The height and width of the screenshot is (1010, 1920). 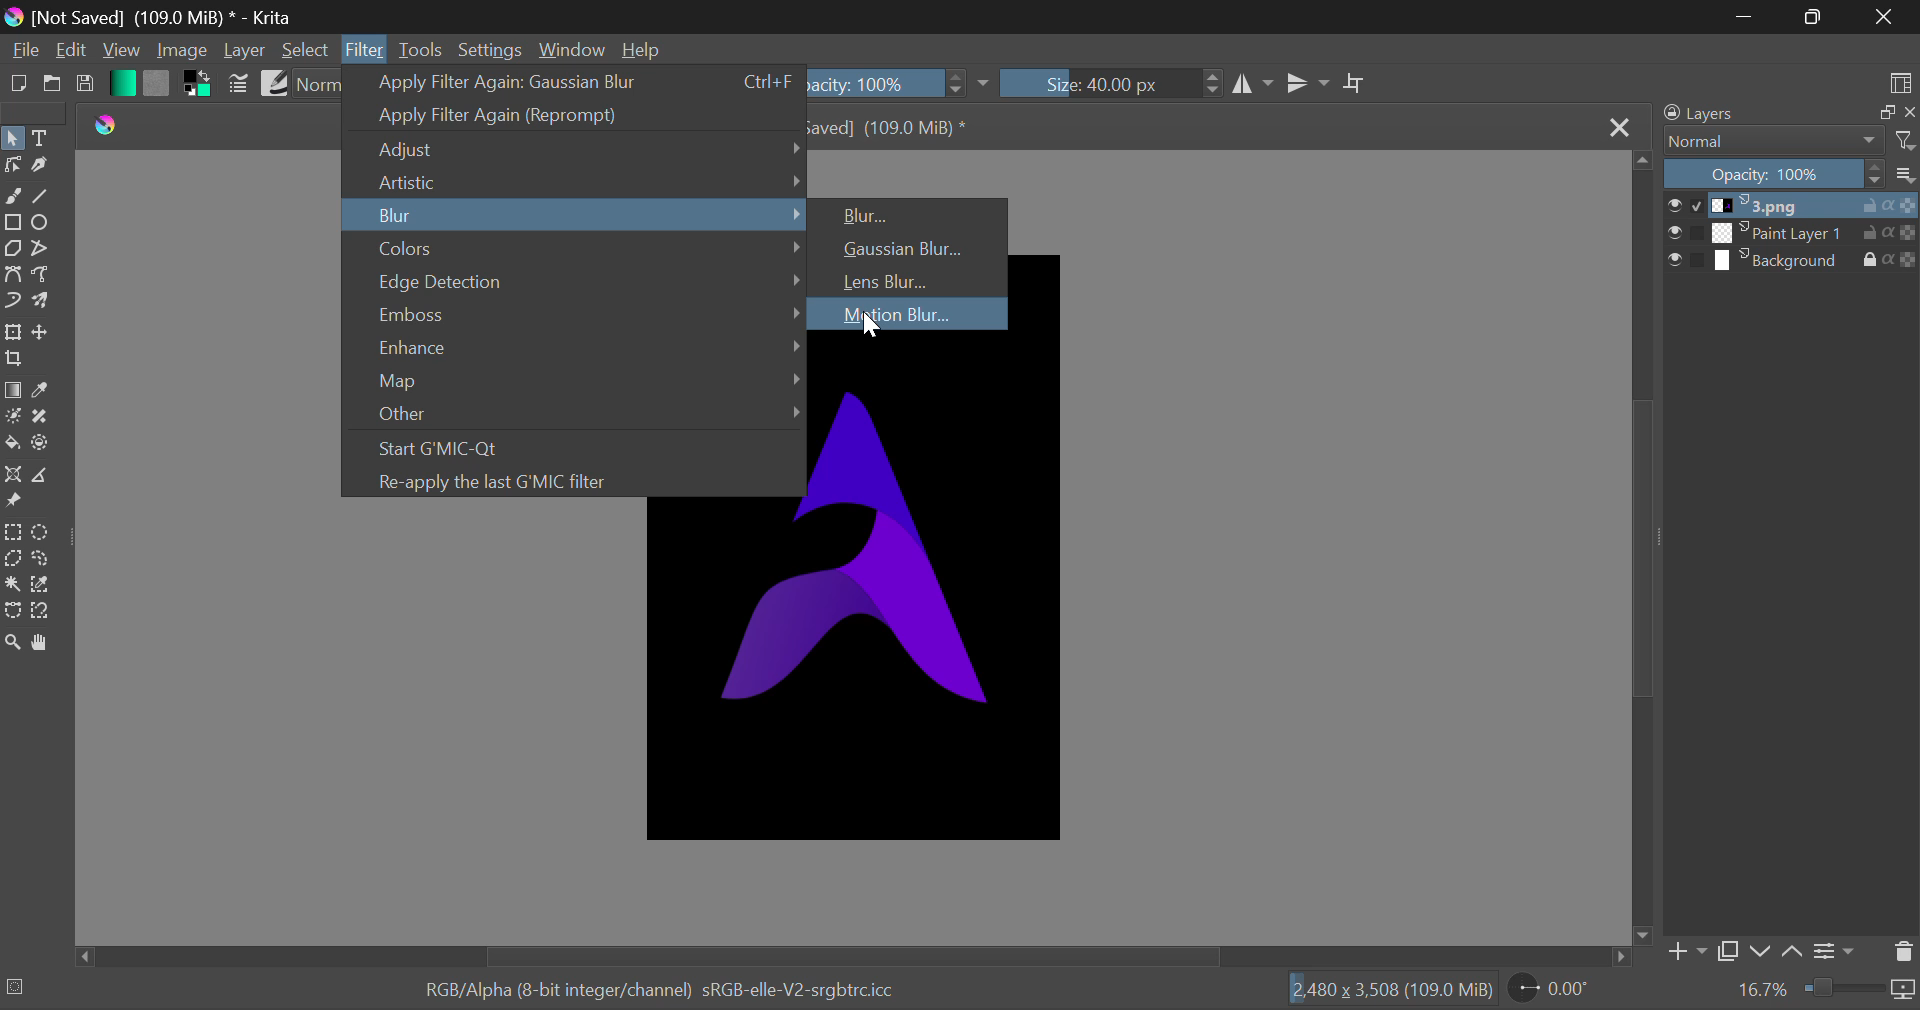 I want to click on Cursor on Motion Blur, so click(x=871, y=328).